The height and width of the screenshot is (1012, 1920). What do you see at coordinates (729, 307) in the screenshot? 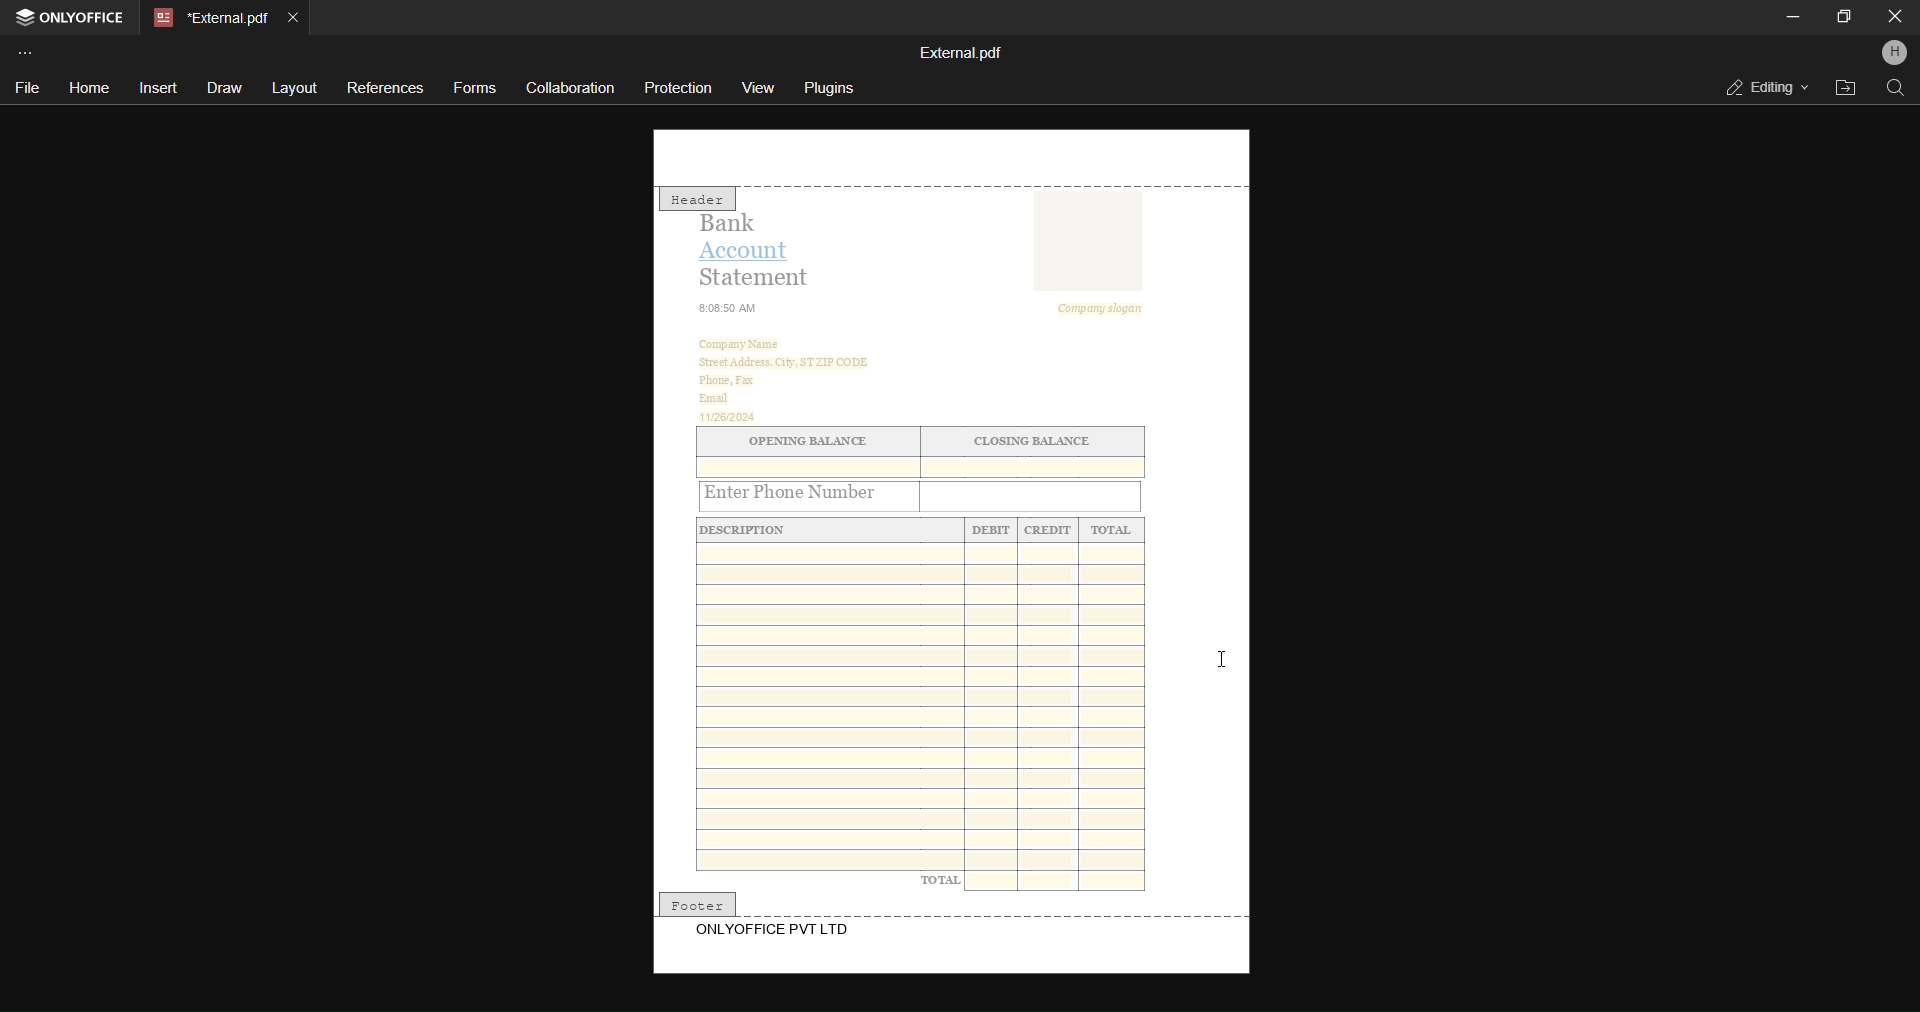
I see `8:08:50 AM` at bounding box center [729, 307].